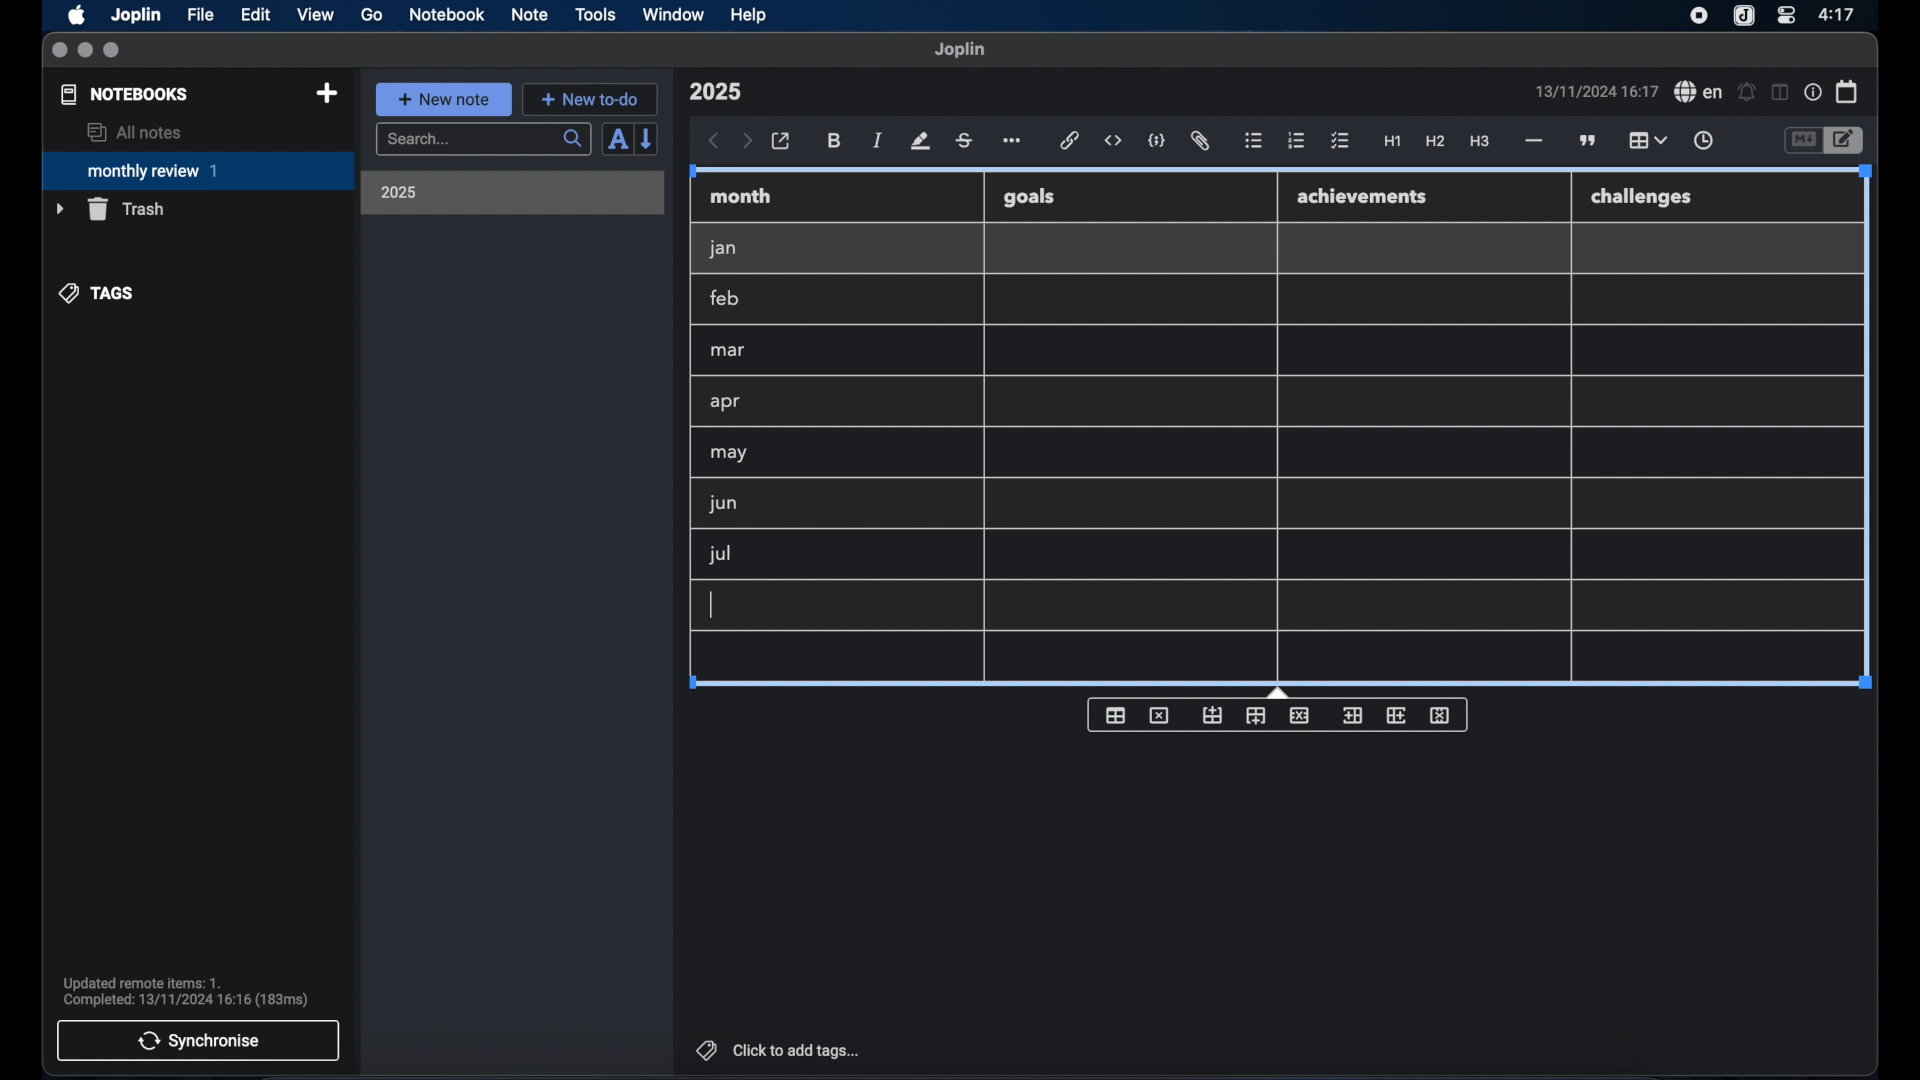 This screenshot has width=1920, height=1080. Describe the element at coordinates (98, 293) in the screenshot. I see `tags` at that location.